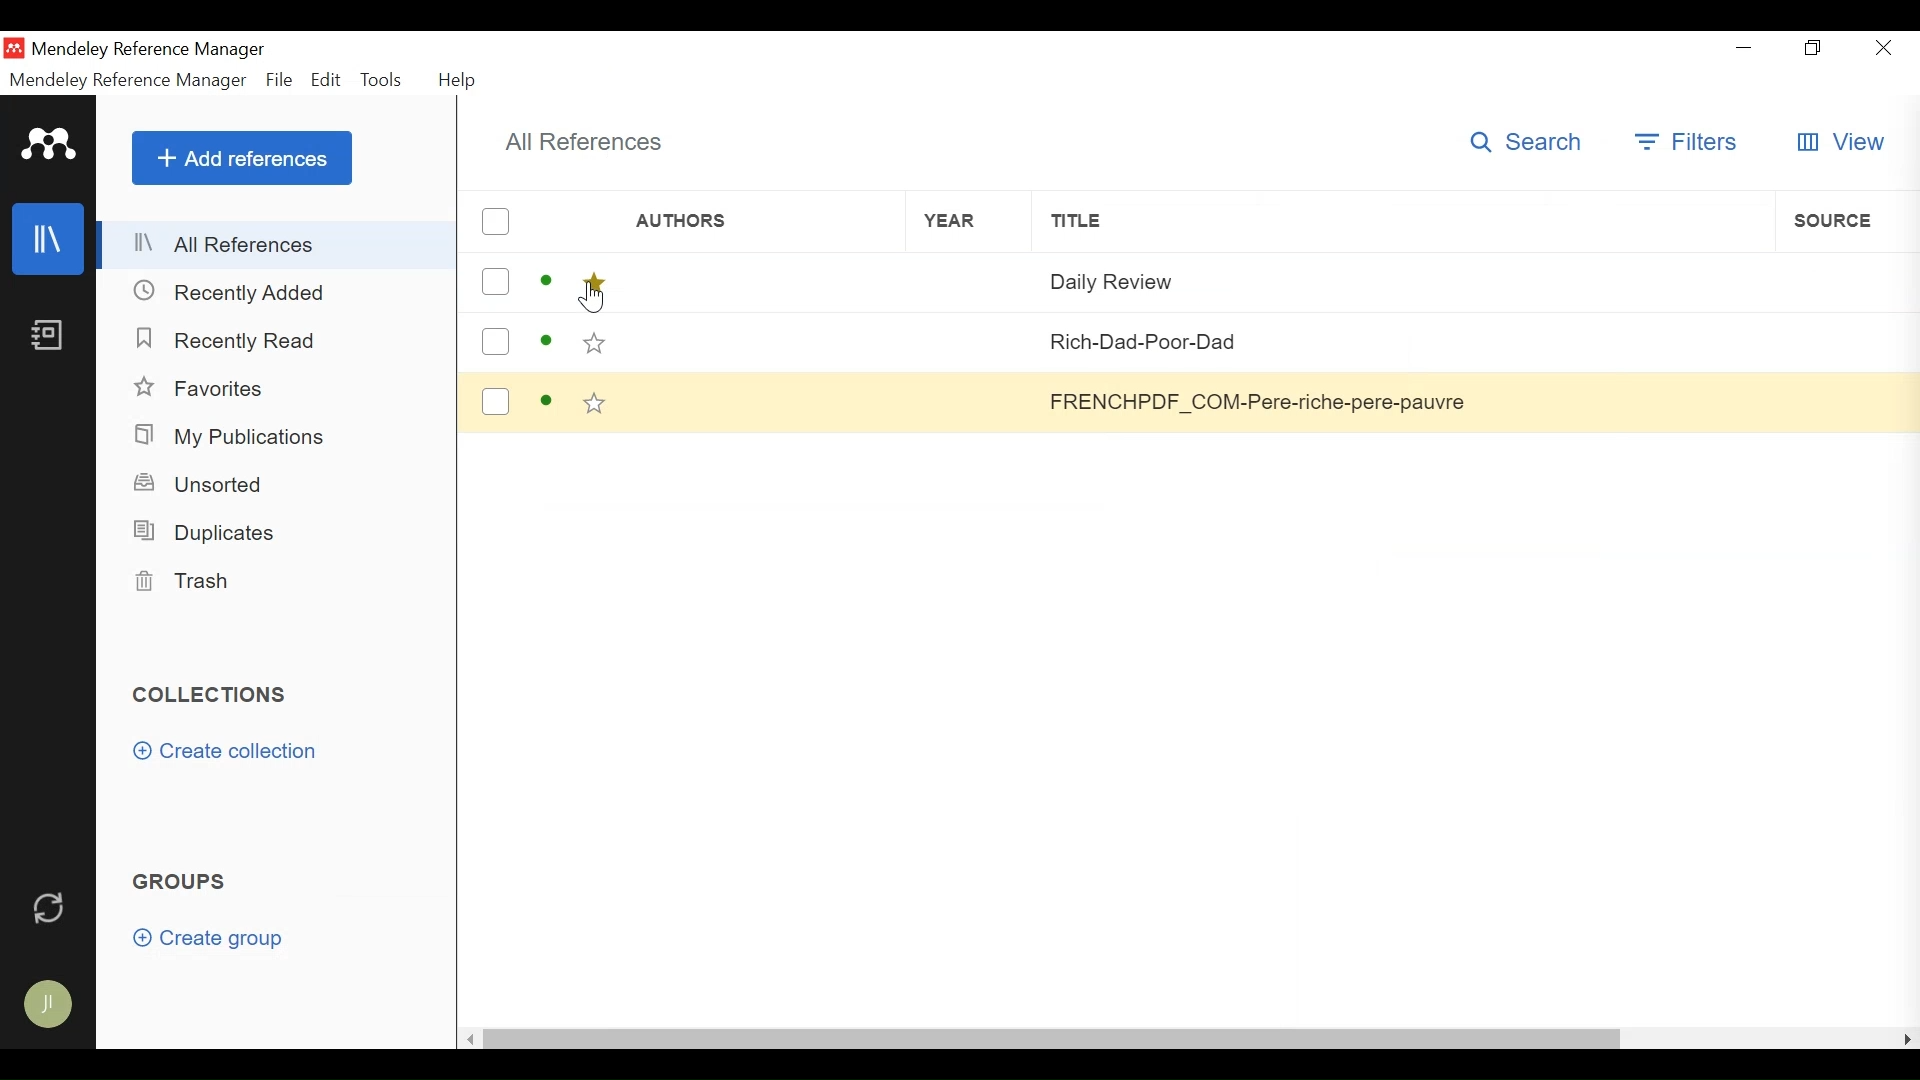 The width and height of the screenshot is (1920, 1080). What do you see at coordinates (547, 342) in the screenshot?
I see `Unread` at bounding box center [547, 342].